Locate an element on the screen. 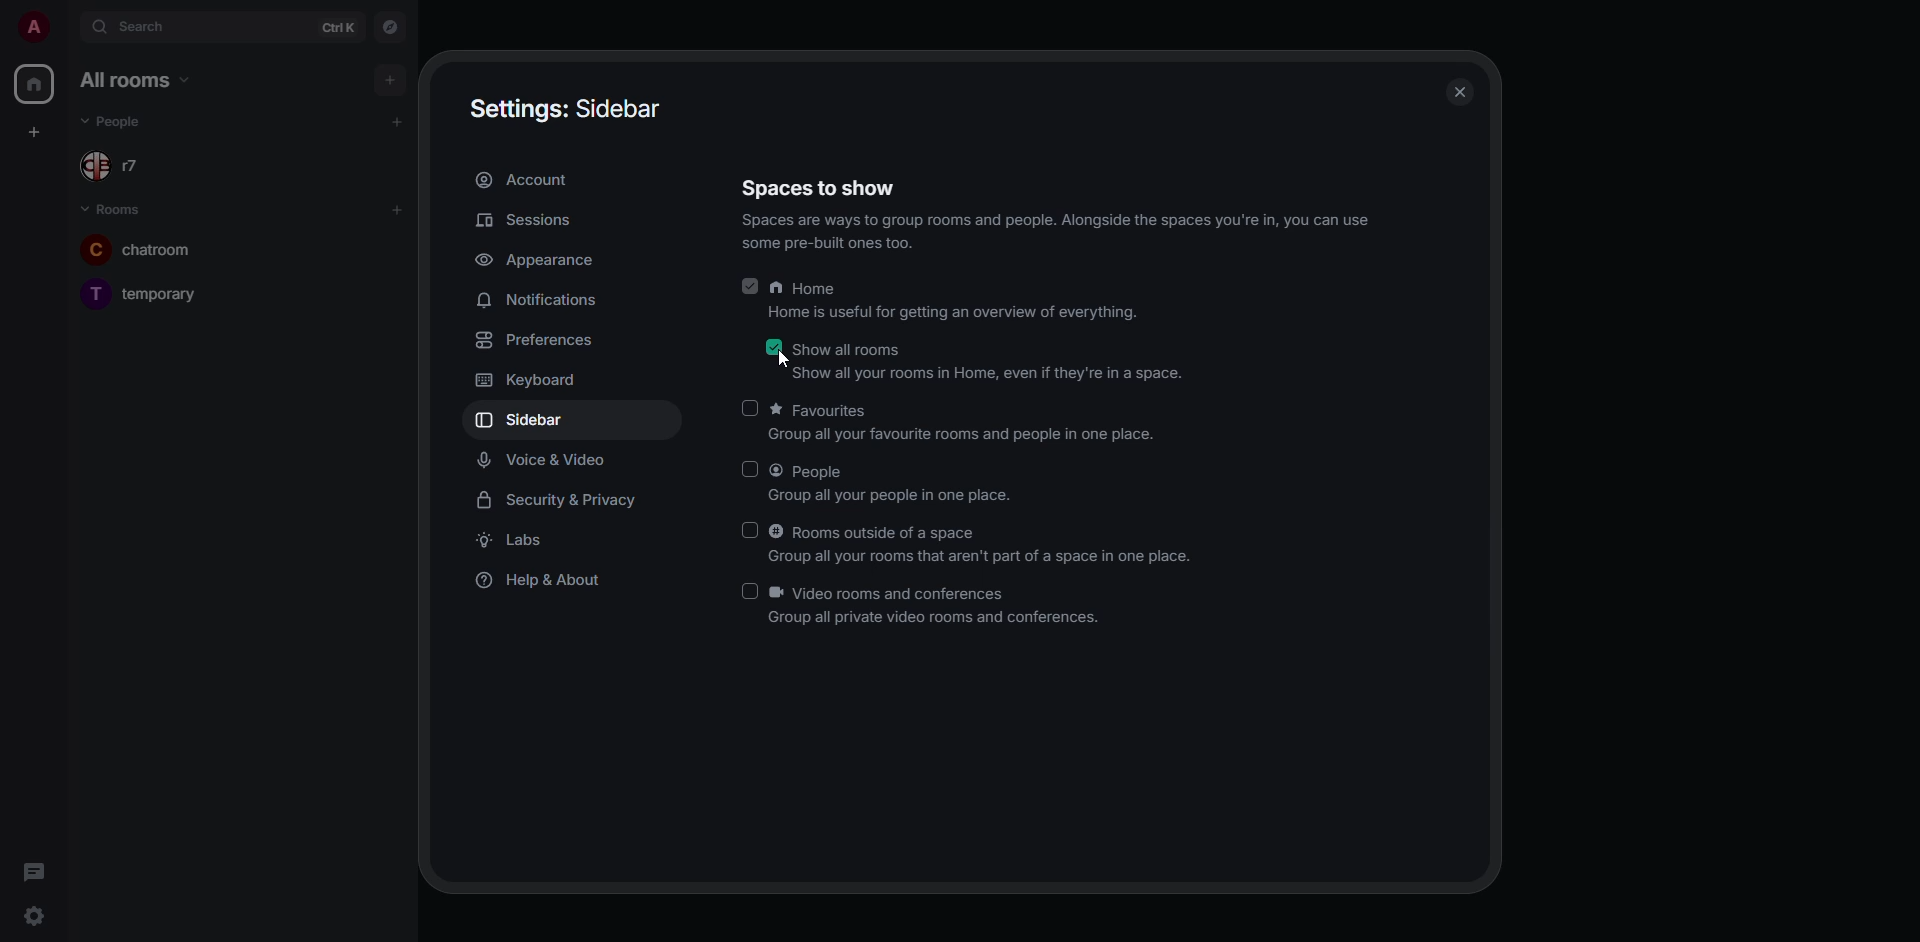 This screenshot has width=1920, height=942. all rooms is located at coordinates (133, 80).